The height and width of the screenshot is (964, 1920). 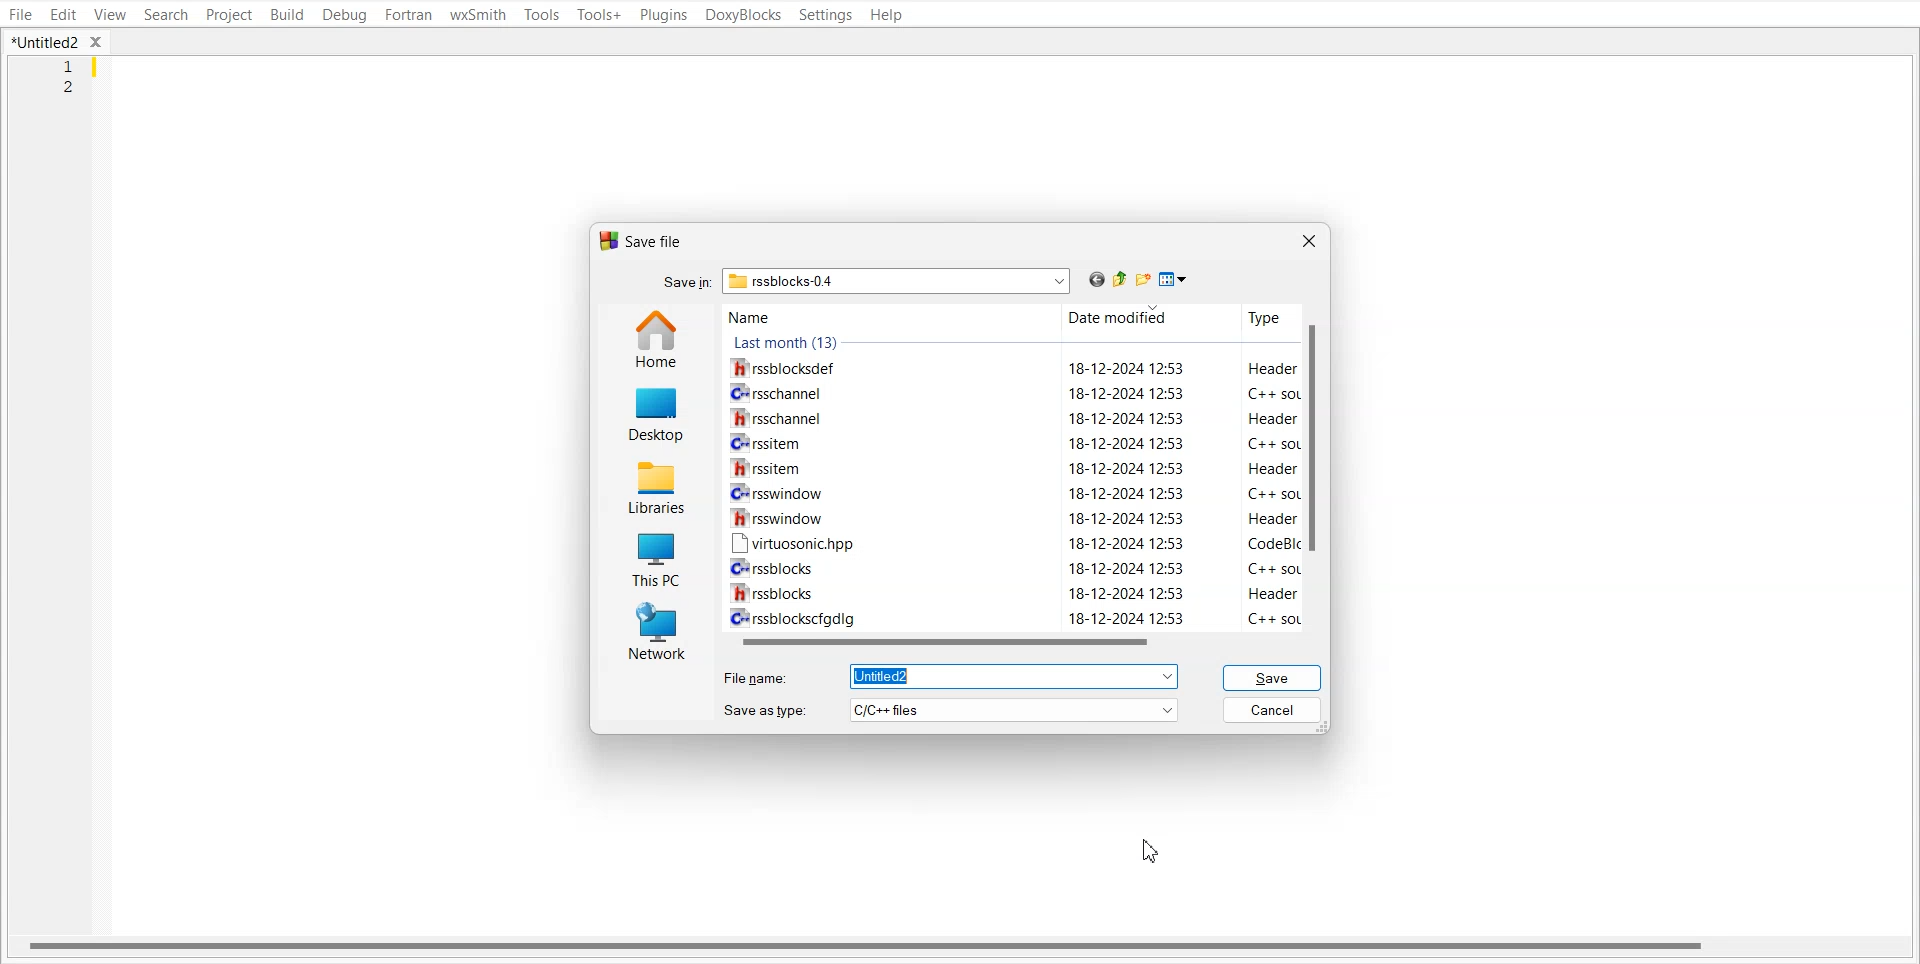 I want to click on Network, so click(x=658, y=632).